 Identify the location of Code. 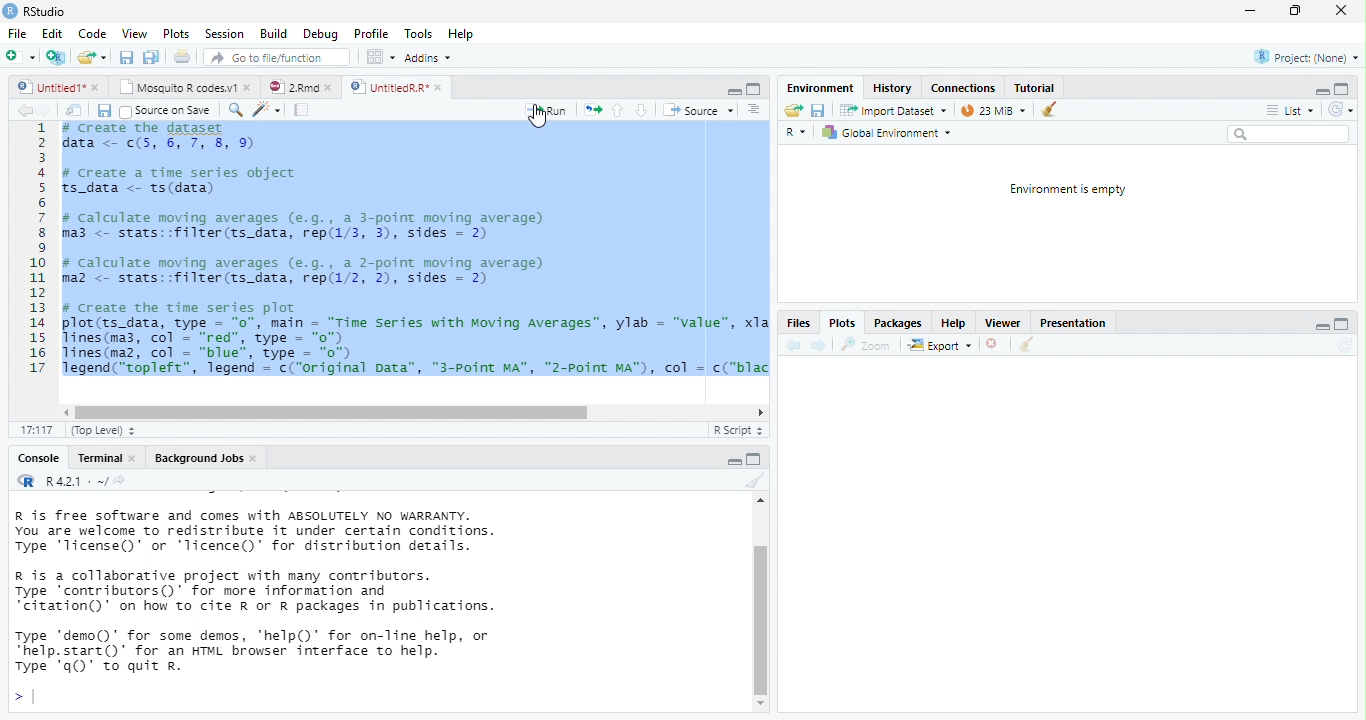
(93, 33).